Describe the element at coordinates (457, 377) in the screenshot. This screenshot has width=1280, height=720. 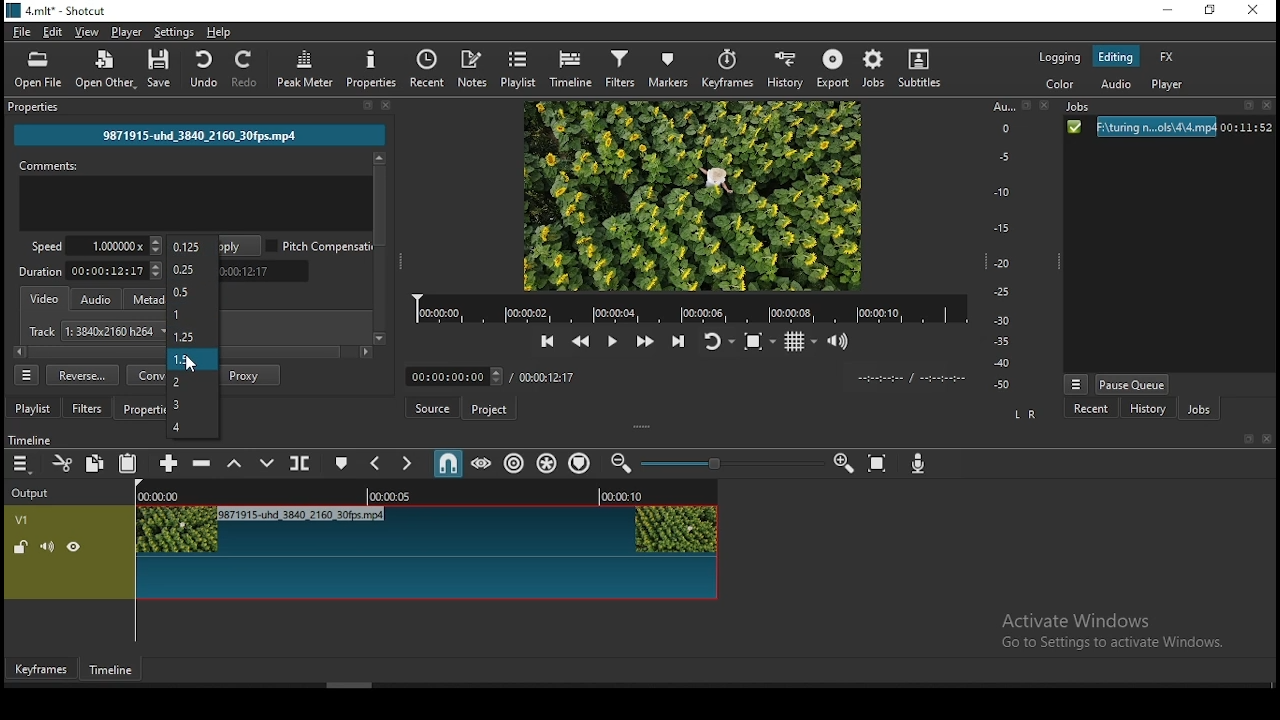
I see `Timer` at that location.